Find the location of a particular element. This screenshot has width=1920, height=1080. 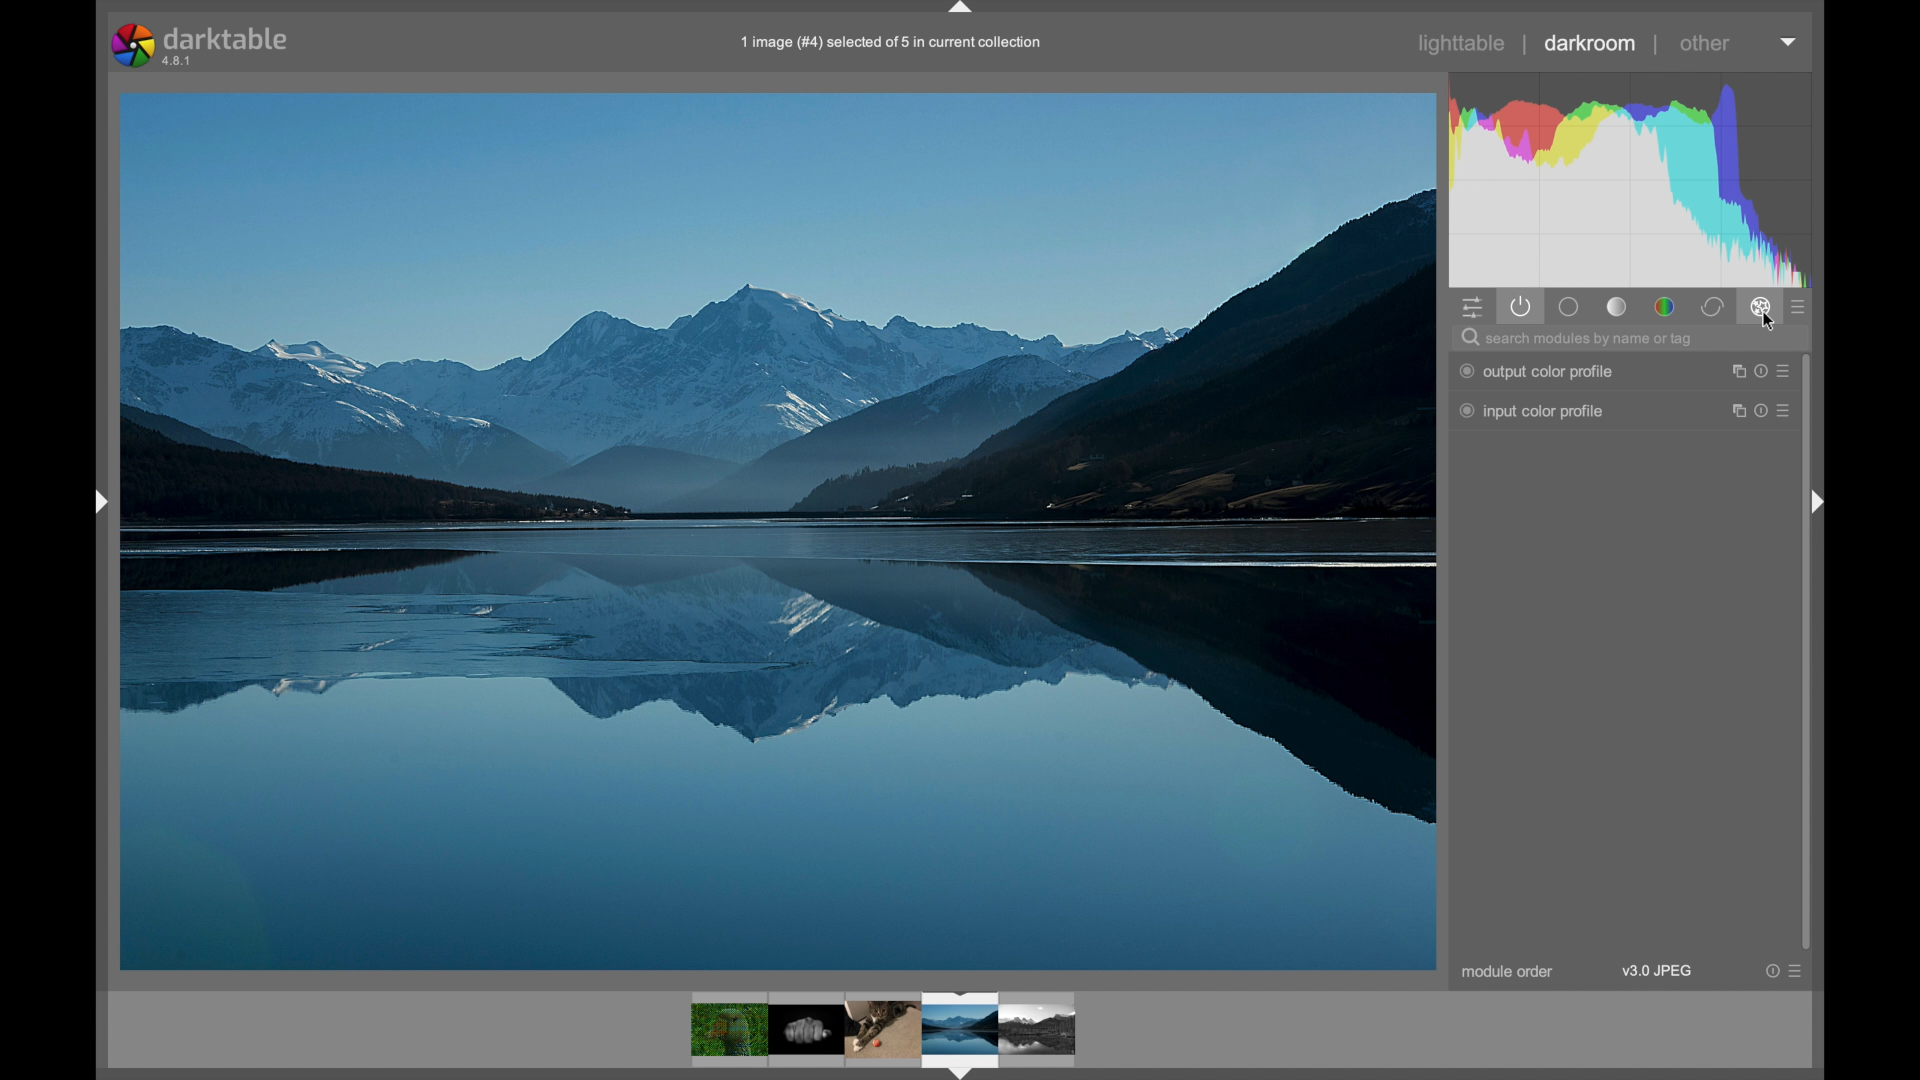

Maximize is located at coordinates (1734, 411).